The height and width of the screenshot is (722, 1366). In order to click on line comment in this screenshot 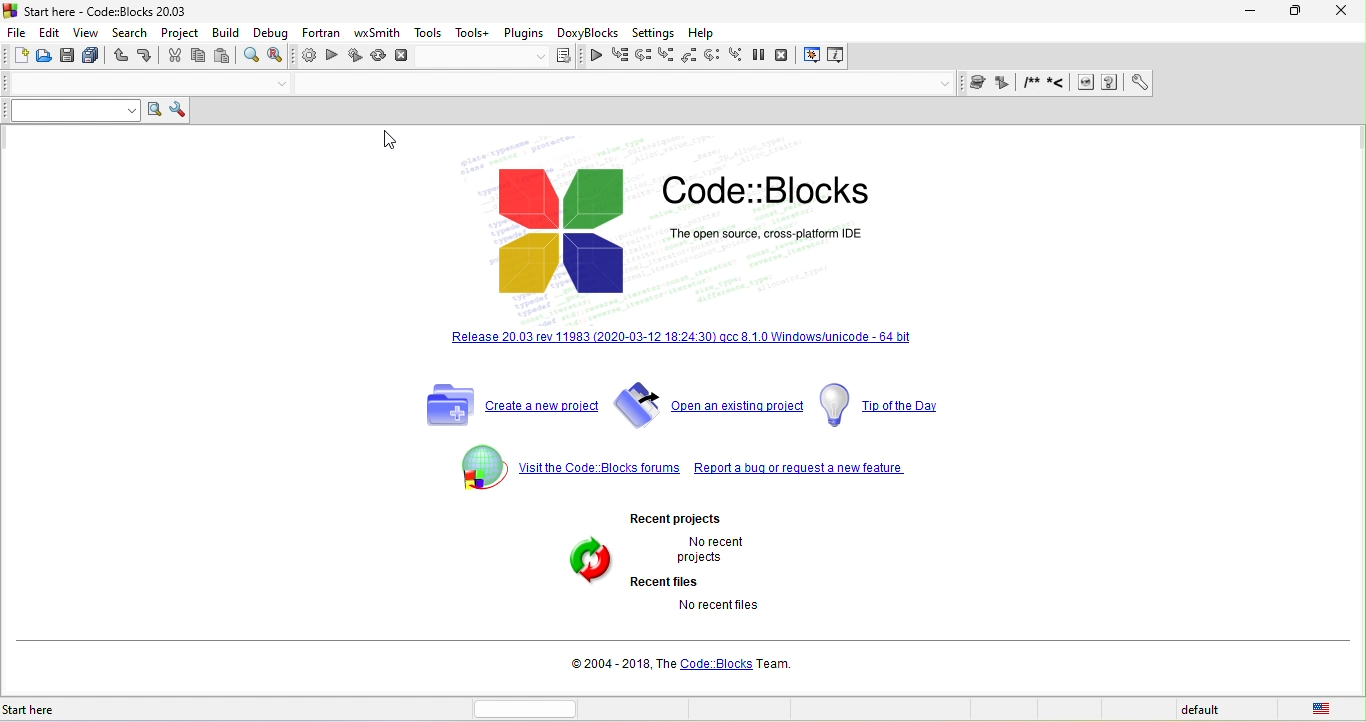, I will do `click(1215, 84)`.